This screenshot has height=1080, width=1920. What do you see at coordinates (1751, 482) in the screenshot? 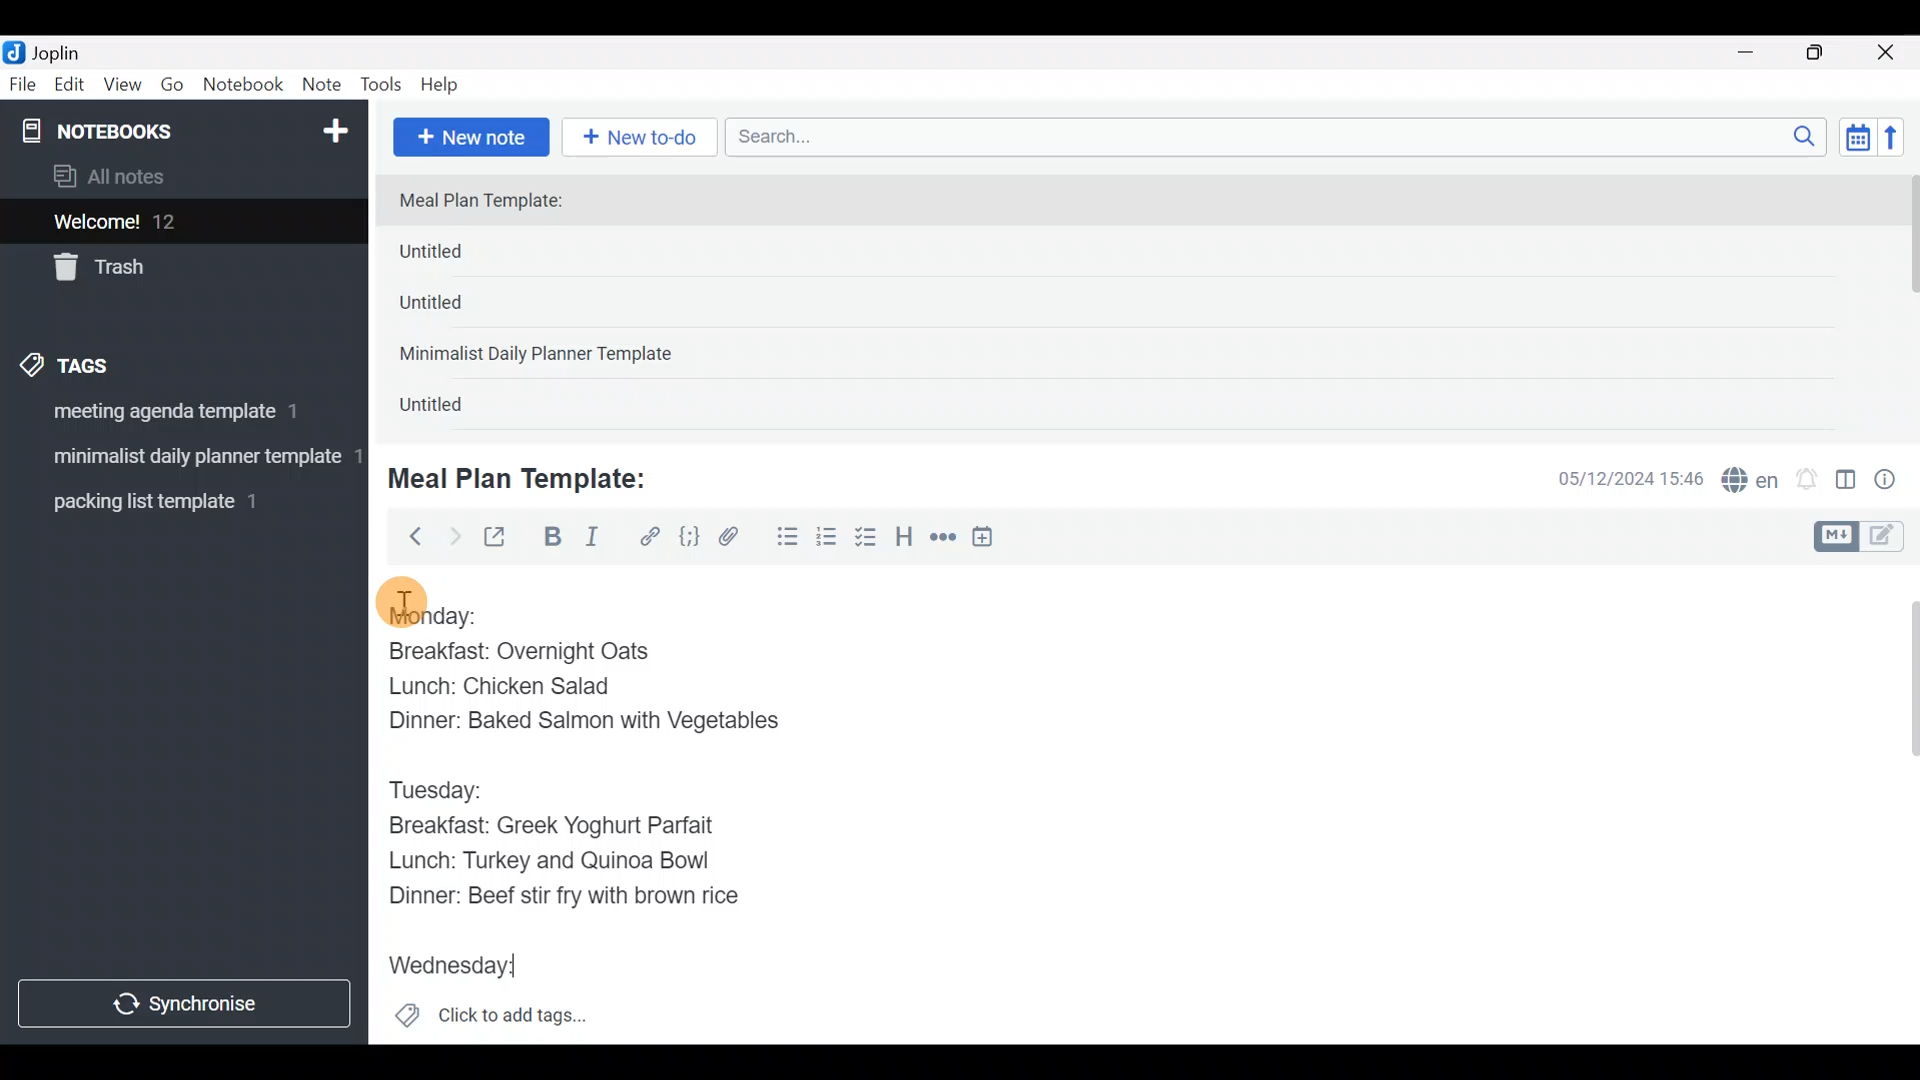
I see `Spelling` at bounding box center [1751, 482].